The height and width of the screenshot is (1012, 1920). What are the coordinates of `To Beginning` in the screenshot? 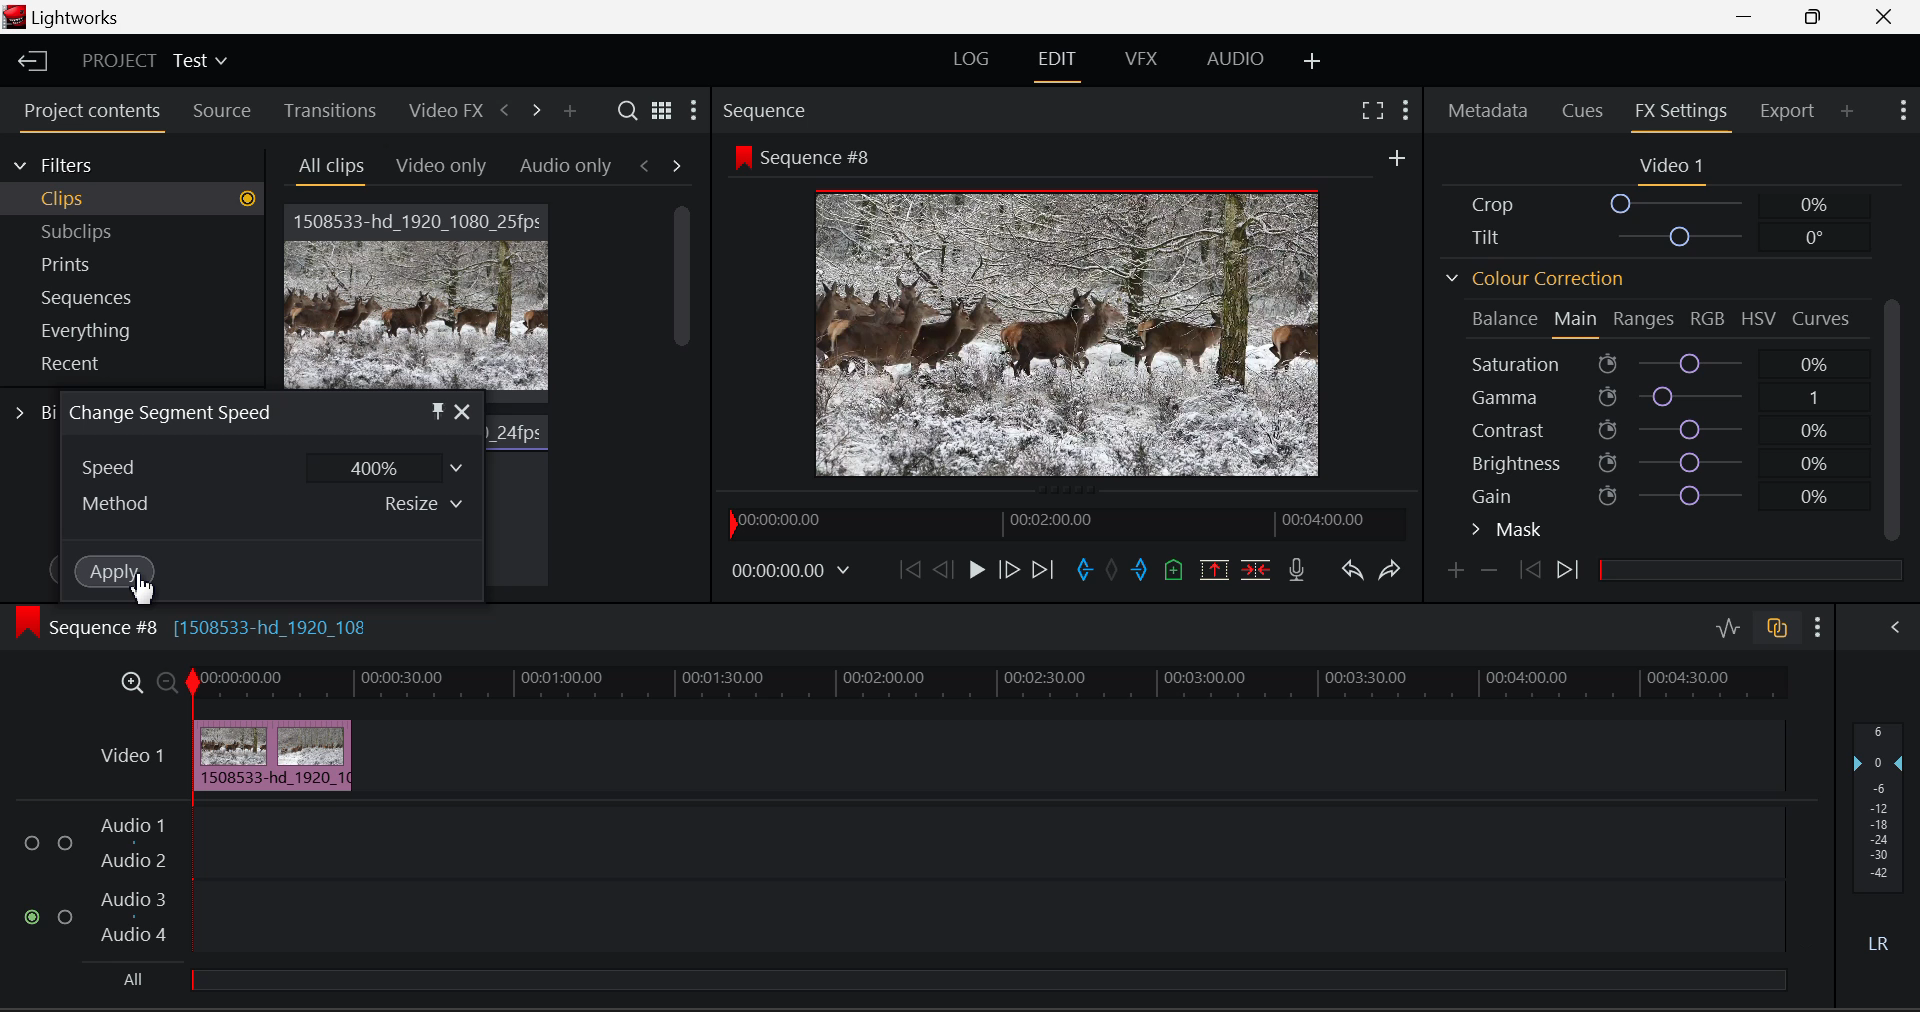 It's located at (907, 571).